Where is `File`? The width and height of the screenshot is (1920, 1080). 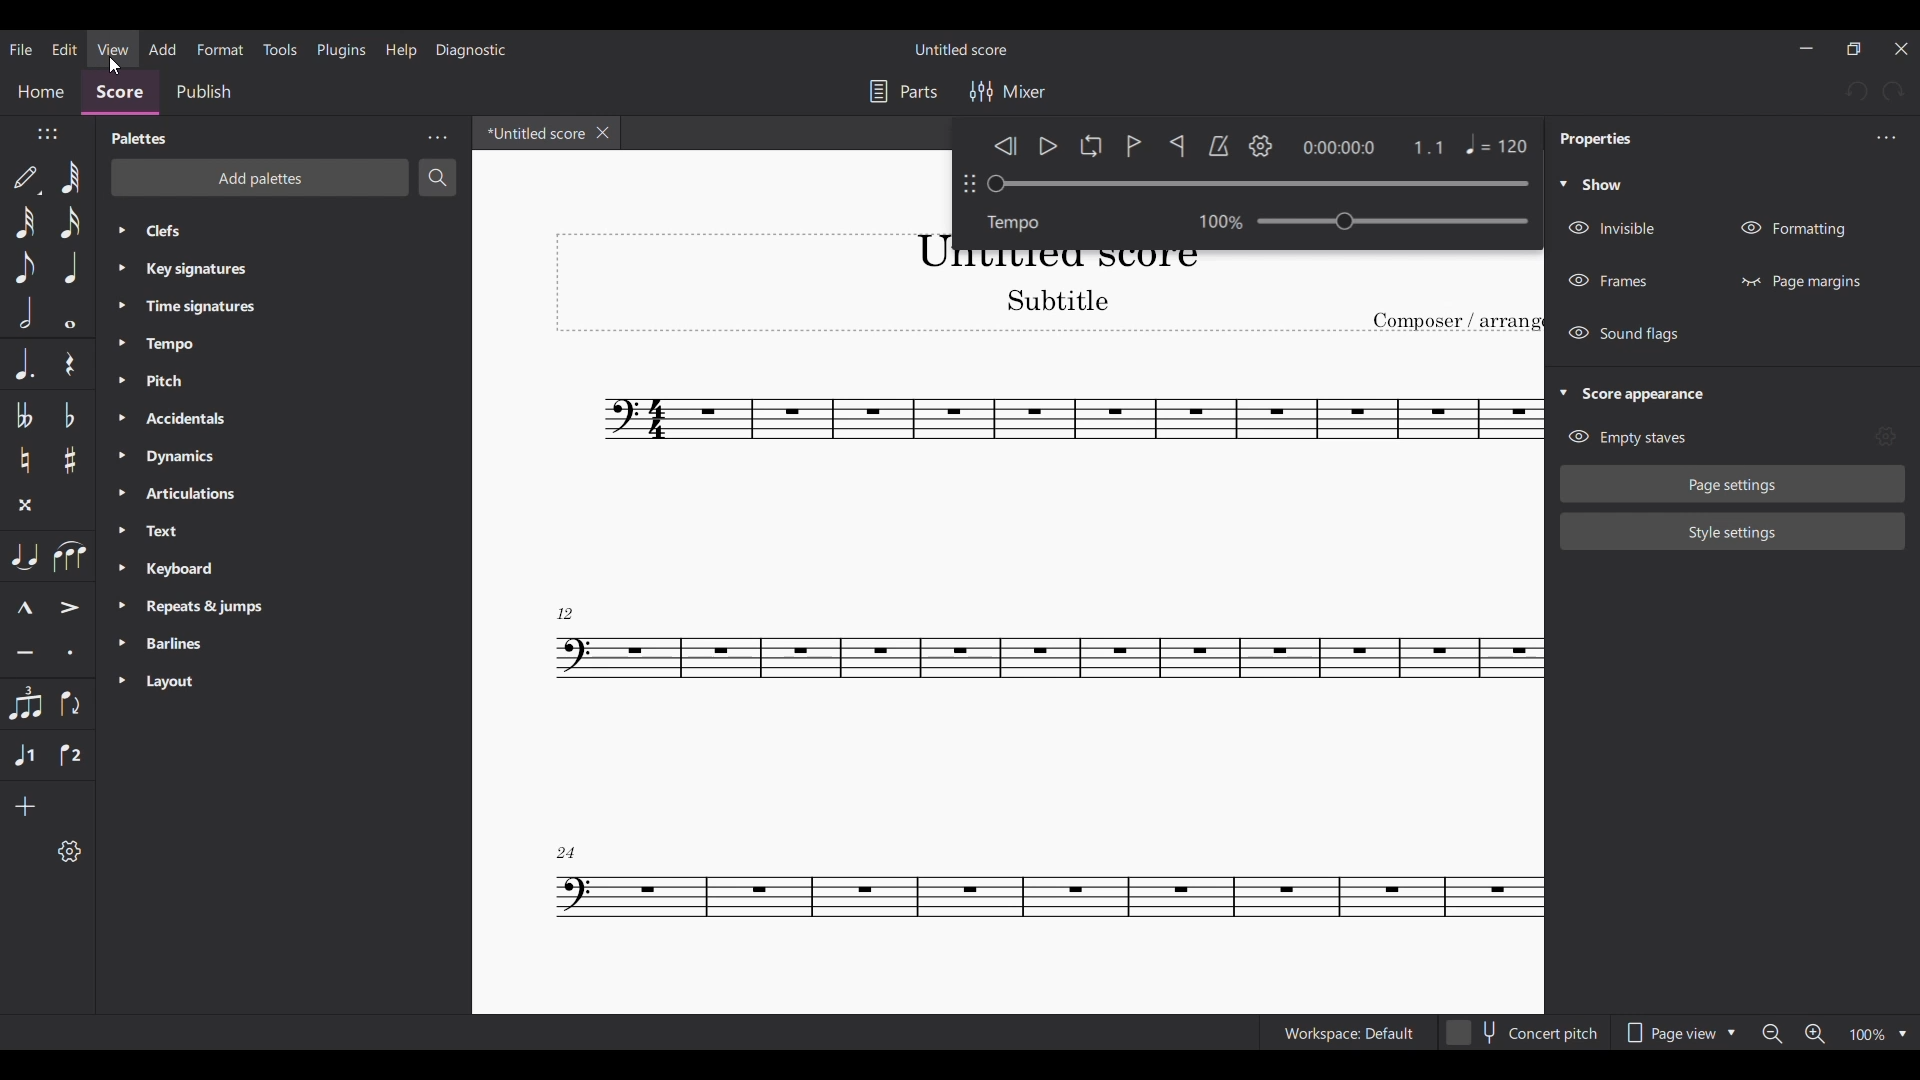
File is located at coordinates (22, 50).